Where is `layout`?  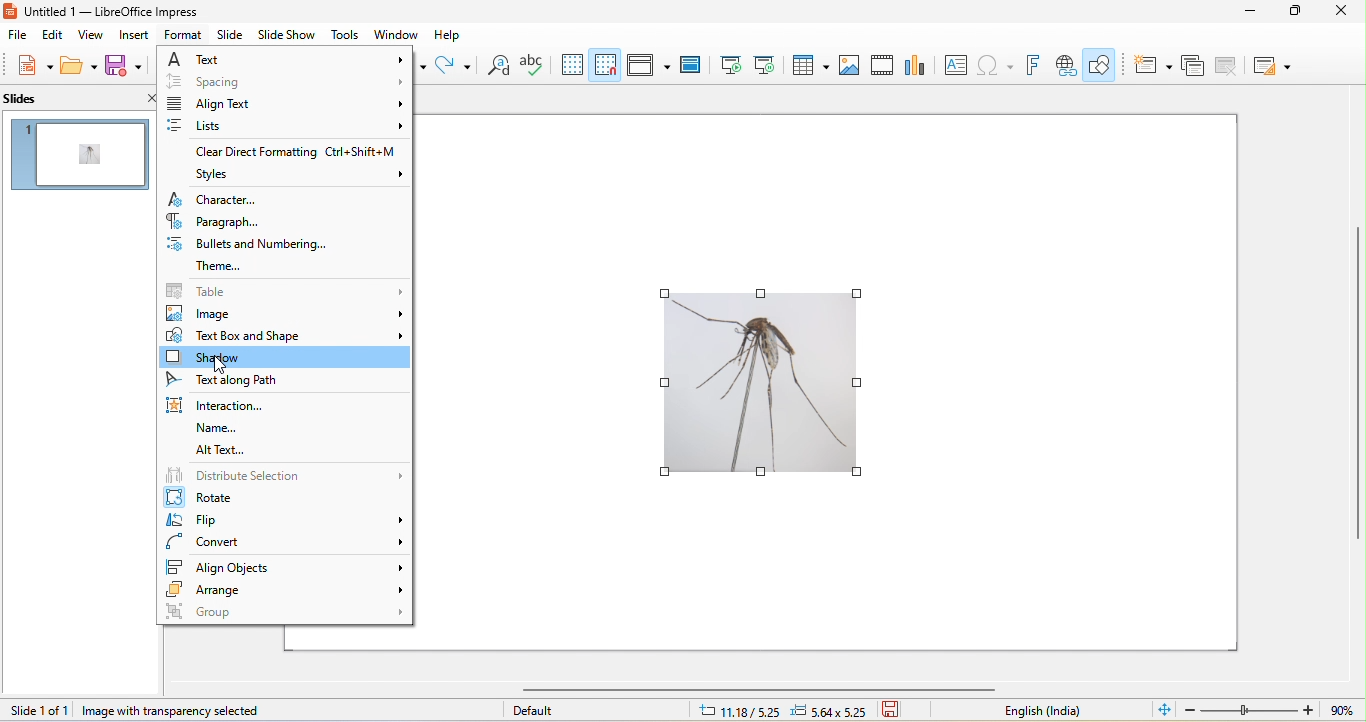 layout is located at coordinates (1270, 67).